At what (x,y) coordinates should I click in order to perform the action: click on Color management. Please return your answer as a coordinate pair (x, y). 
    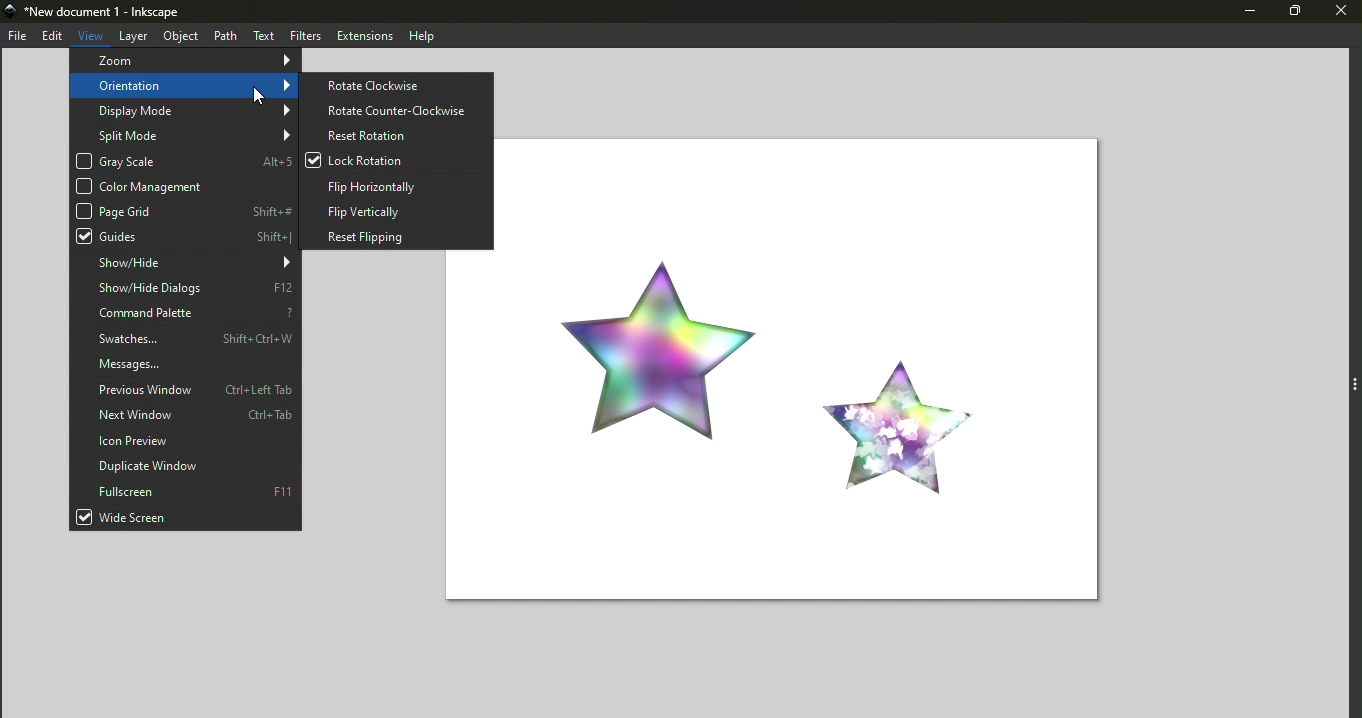
    Looking at the image, I should click on (180, 186).